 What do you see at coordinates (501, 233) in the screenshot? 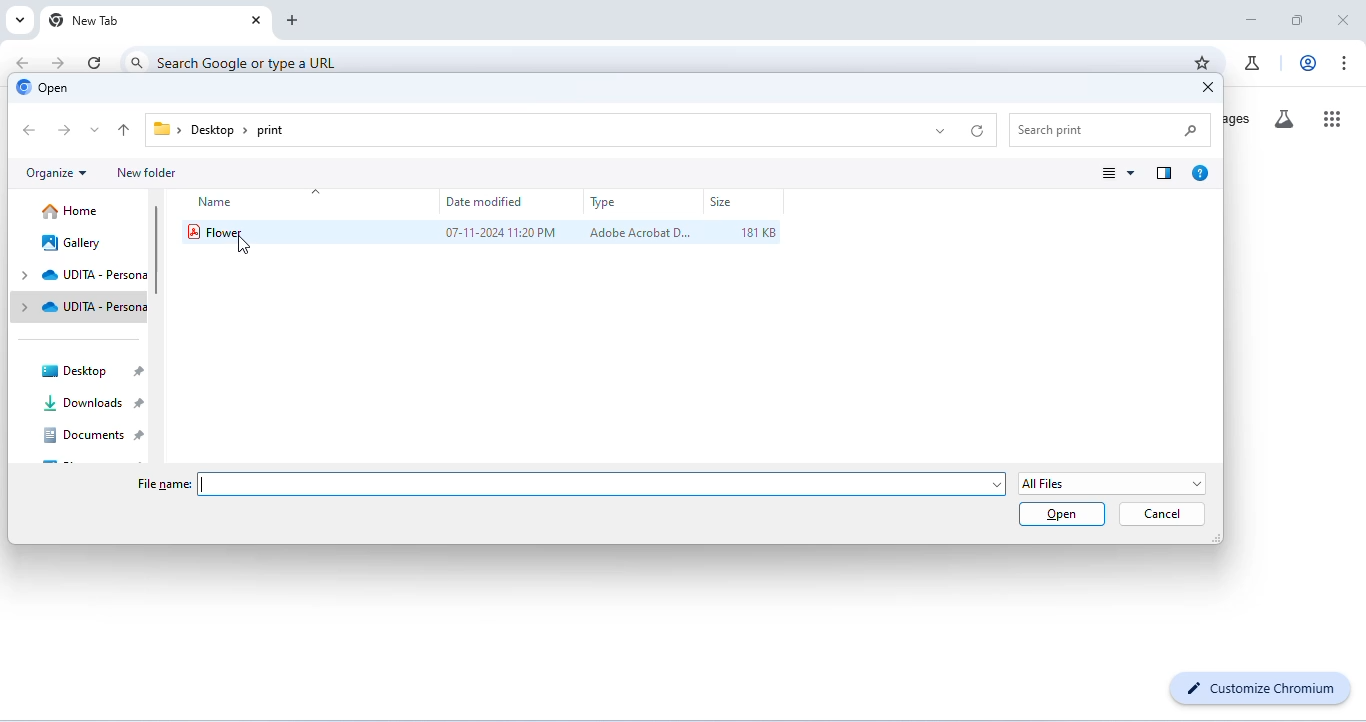
I see `07-11-2024 11:20 PM` at bounding box center [501, 233].